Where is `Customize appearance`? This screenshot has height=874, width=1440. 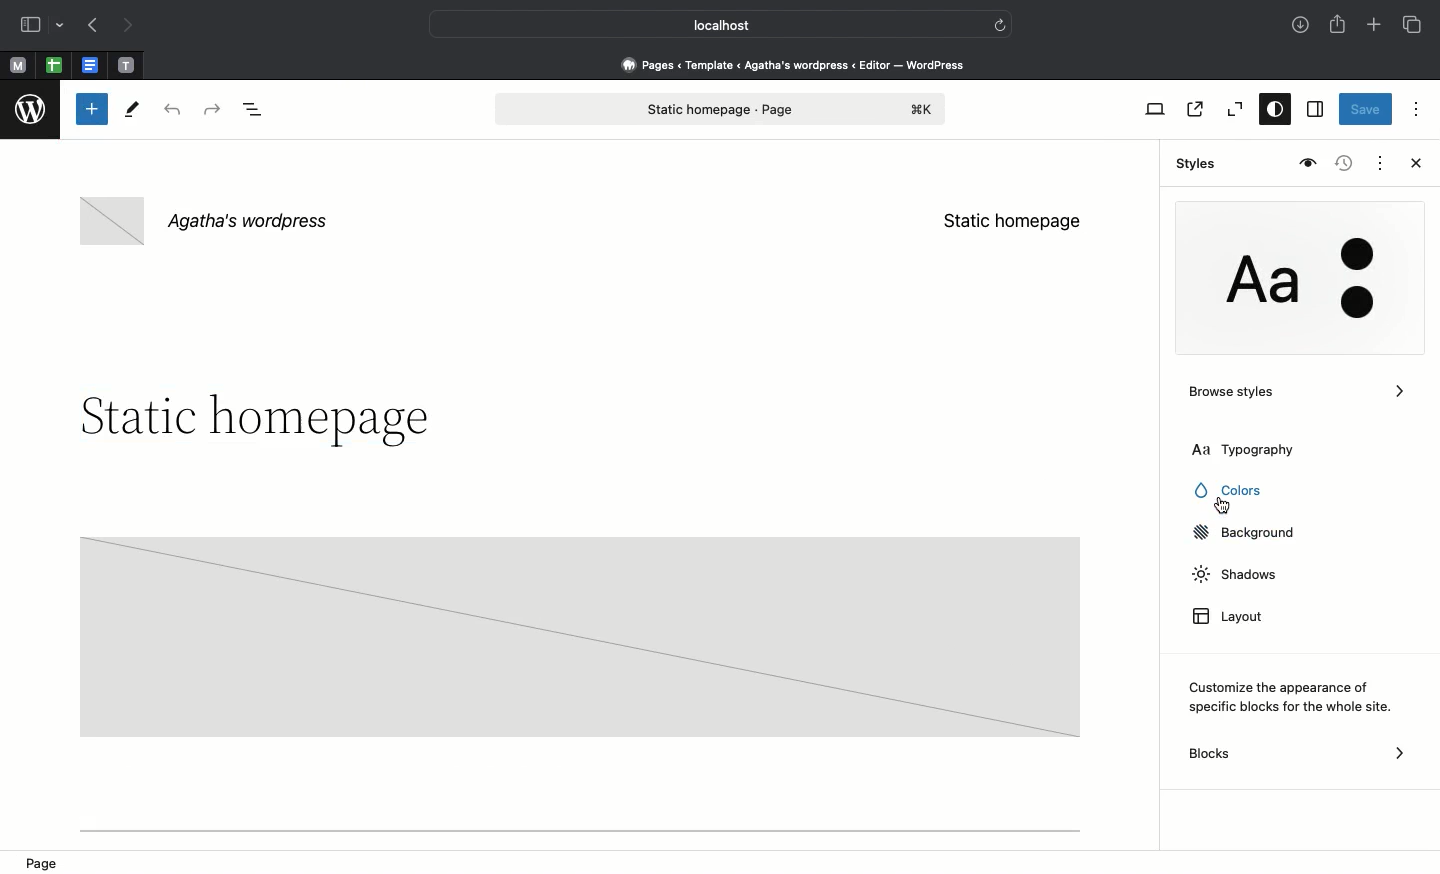 Customize appearance is located at coordinates (1292, 697).